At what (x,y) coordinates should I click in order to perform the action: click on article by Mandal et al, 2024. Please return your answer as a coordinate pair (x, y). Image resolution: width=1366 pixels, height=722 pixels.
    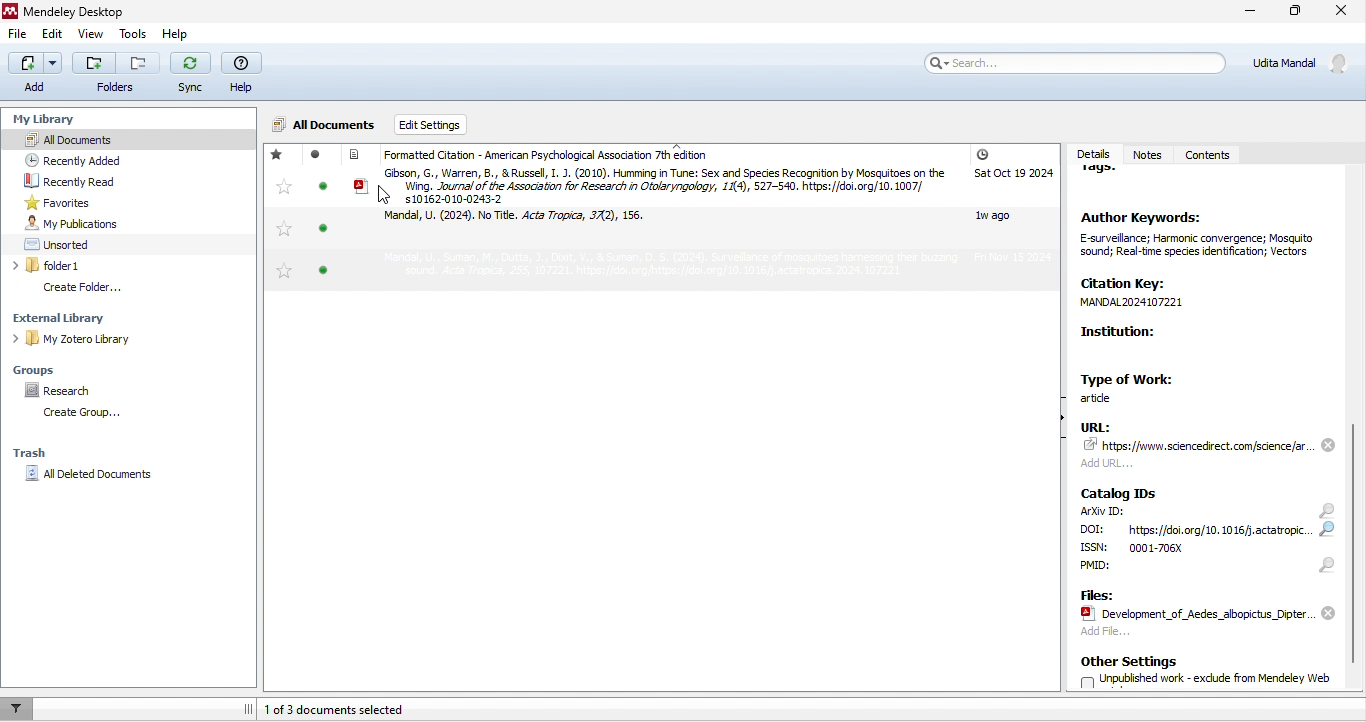
    Looking at the image, I should click on (637, 267).